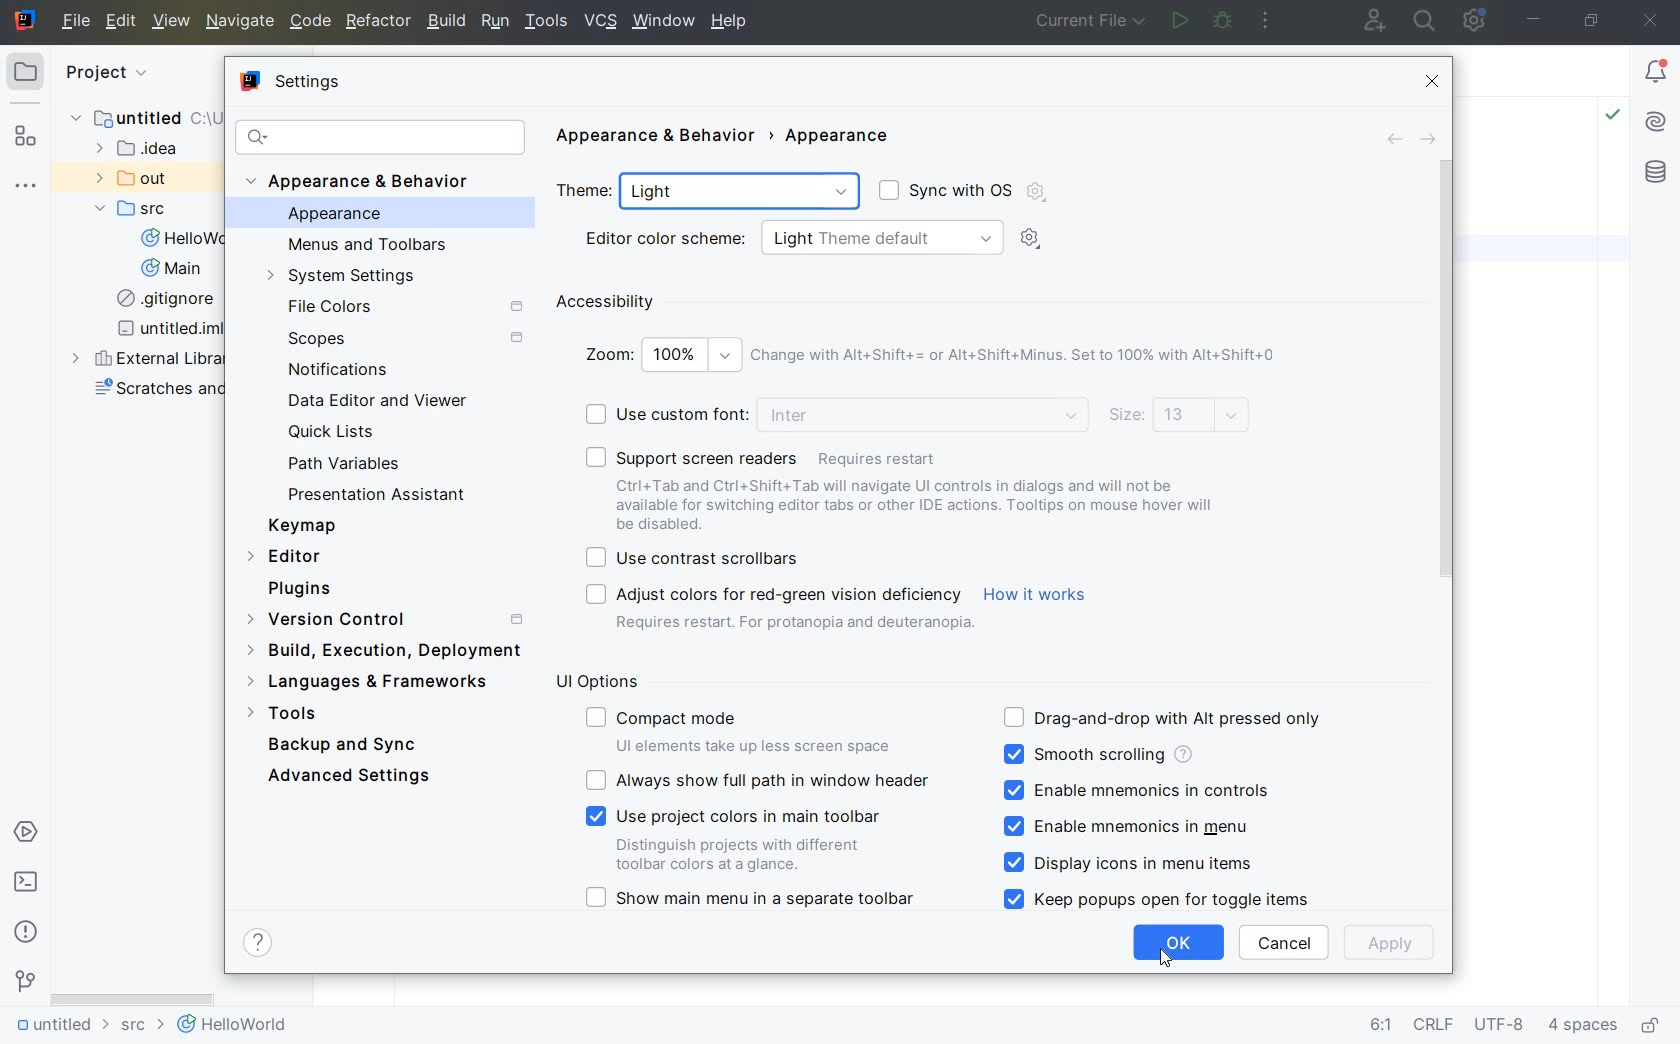 This screenshot has width=1680, height=1044. I want to click on HELLOWORLD, so click(187, 239).